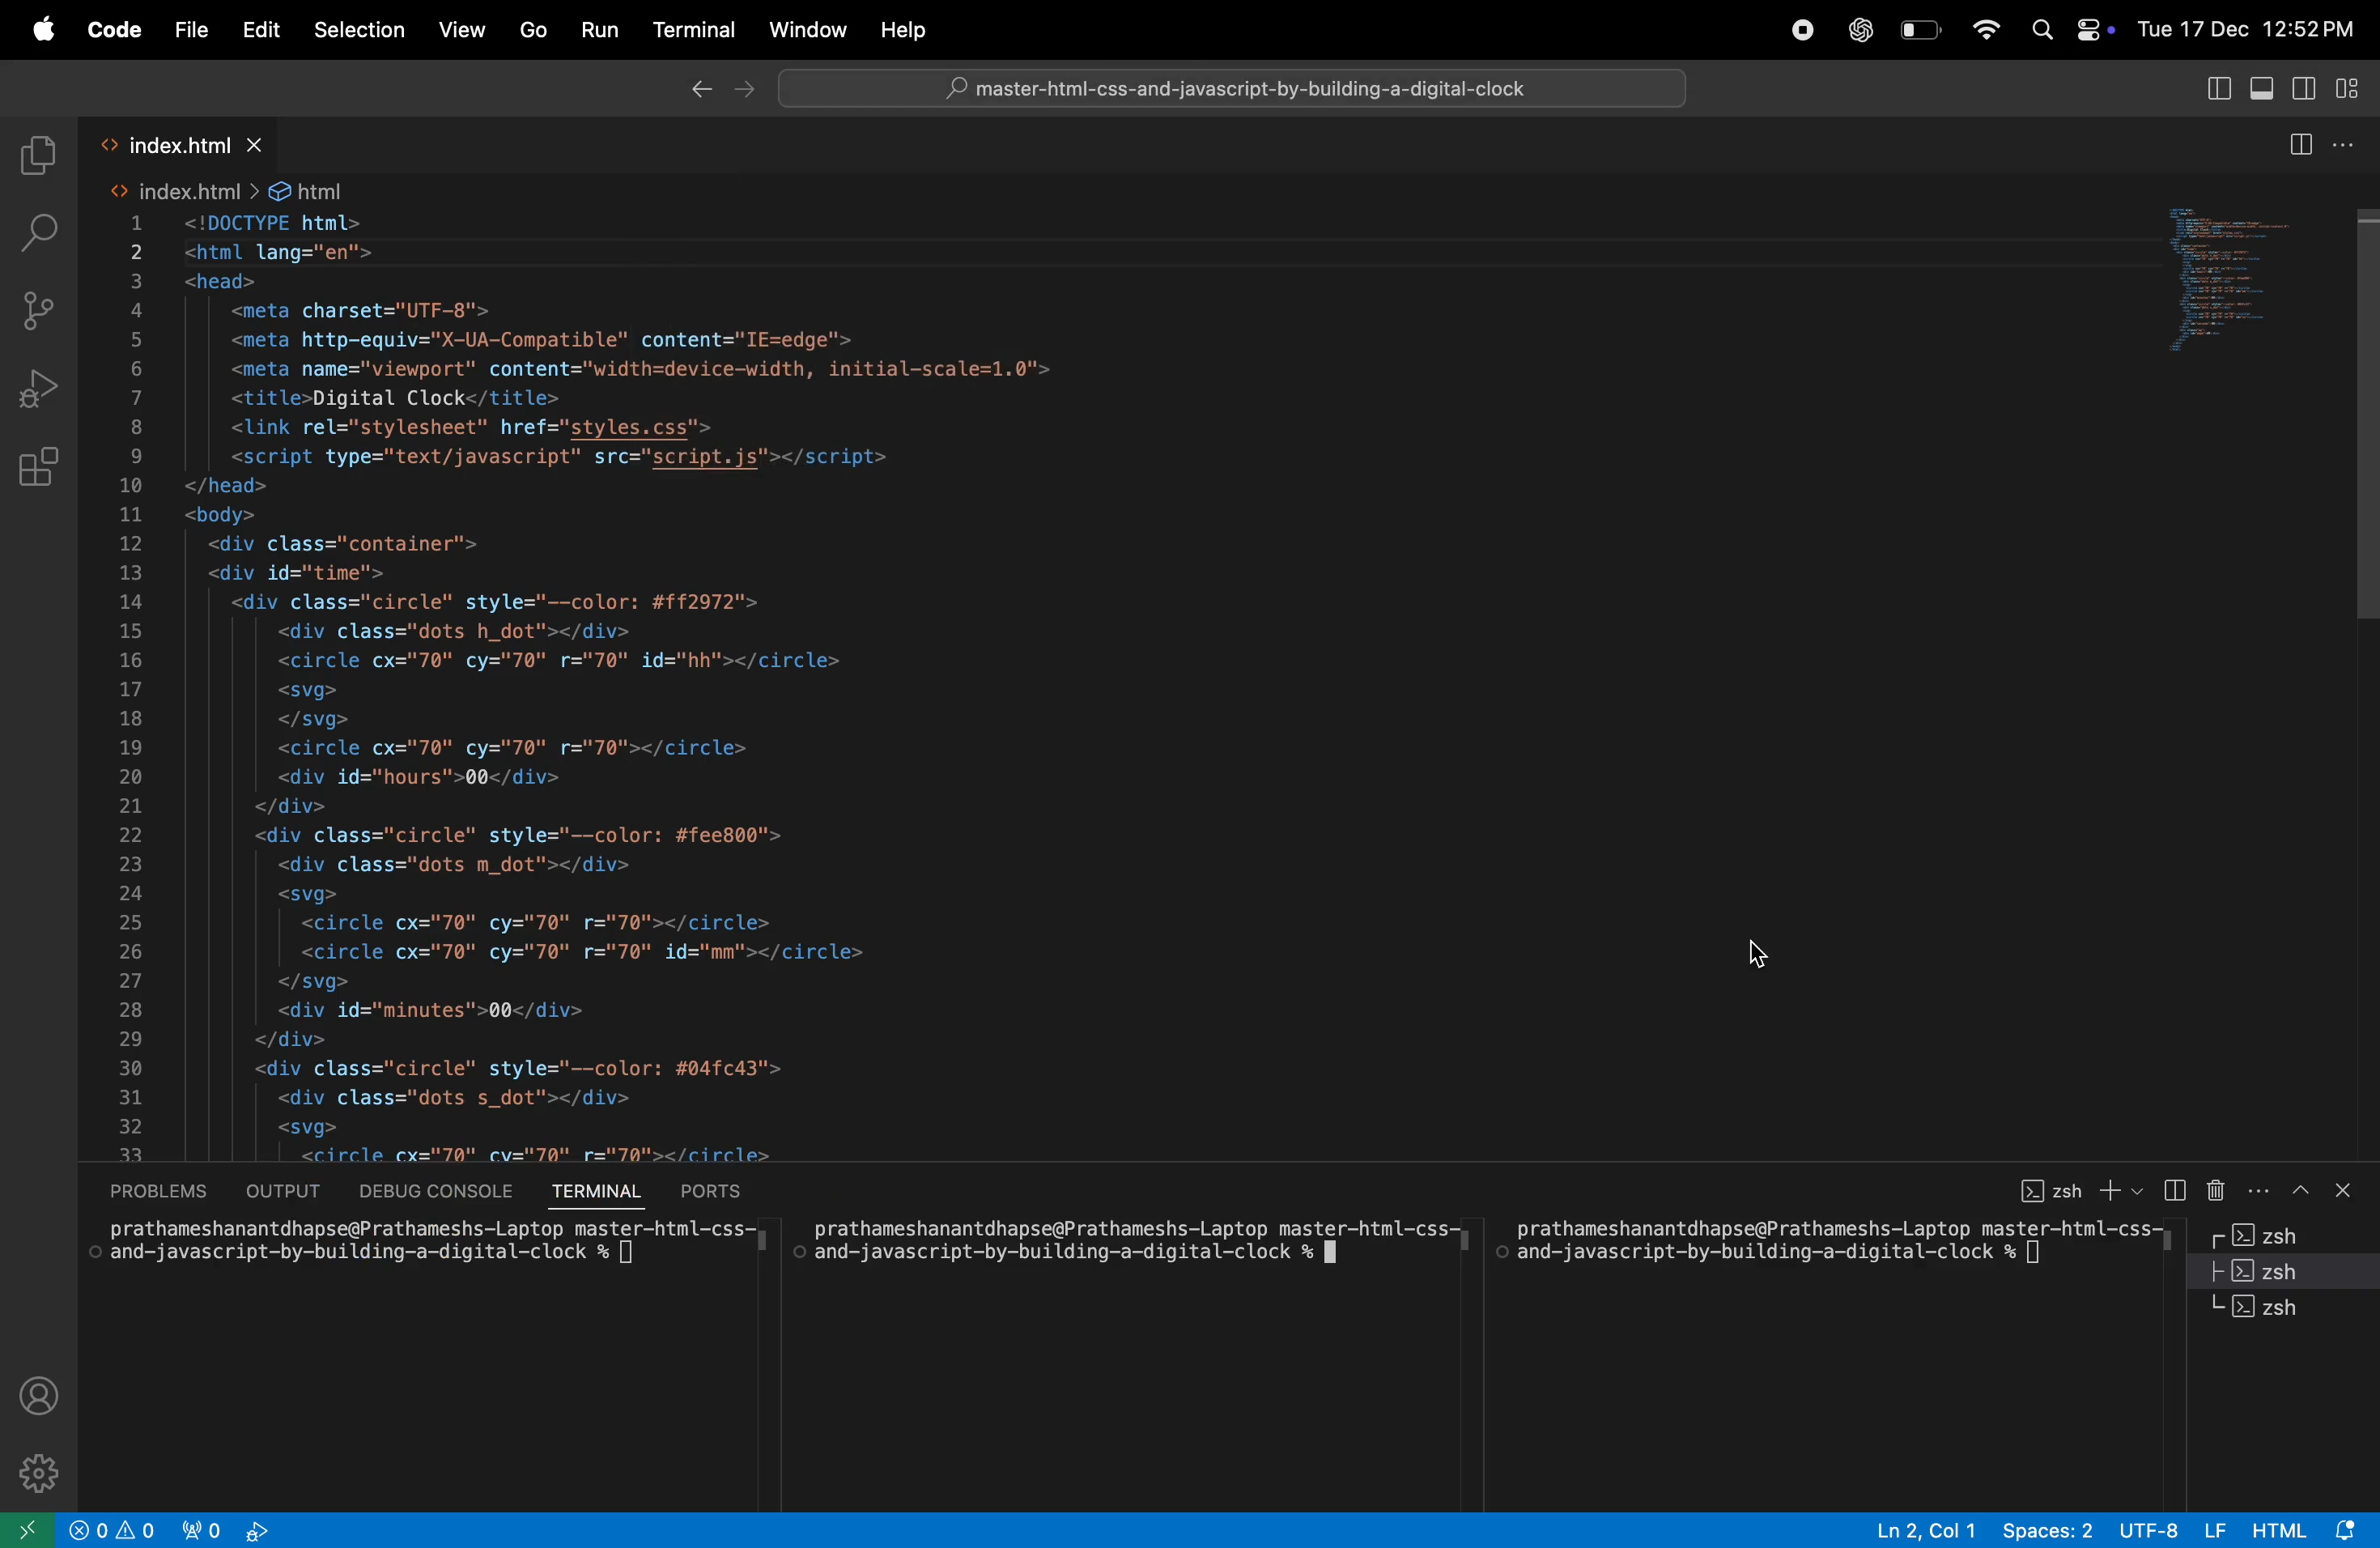  Describe the element at coordinates (1851, 28) in the screenshot. I see `chatgpt` at that location.